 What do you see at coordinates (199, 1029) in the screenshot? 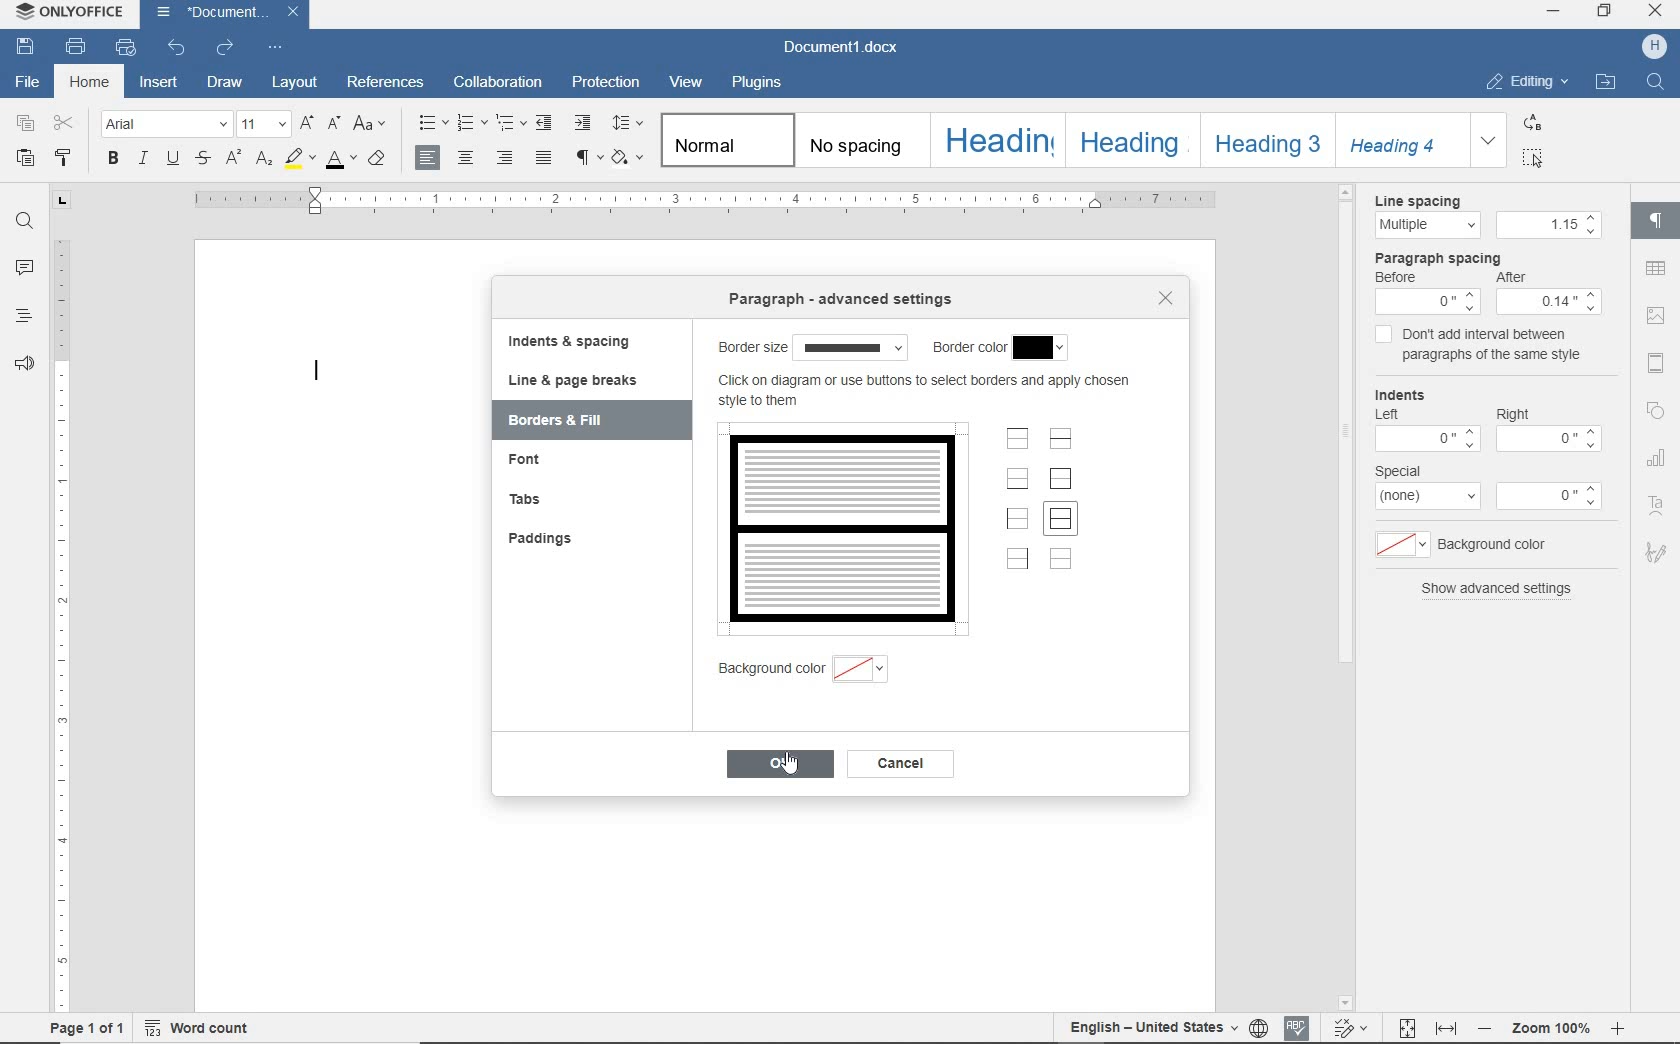
I see `word count` at bounding box center [199, 1029].